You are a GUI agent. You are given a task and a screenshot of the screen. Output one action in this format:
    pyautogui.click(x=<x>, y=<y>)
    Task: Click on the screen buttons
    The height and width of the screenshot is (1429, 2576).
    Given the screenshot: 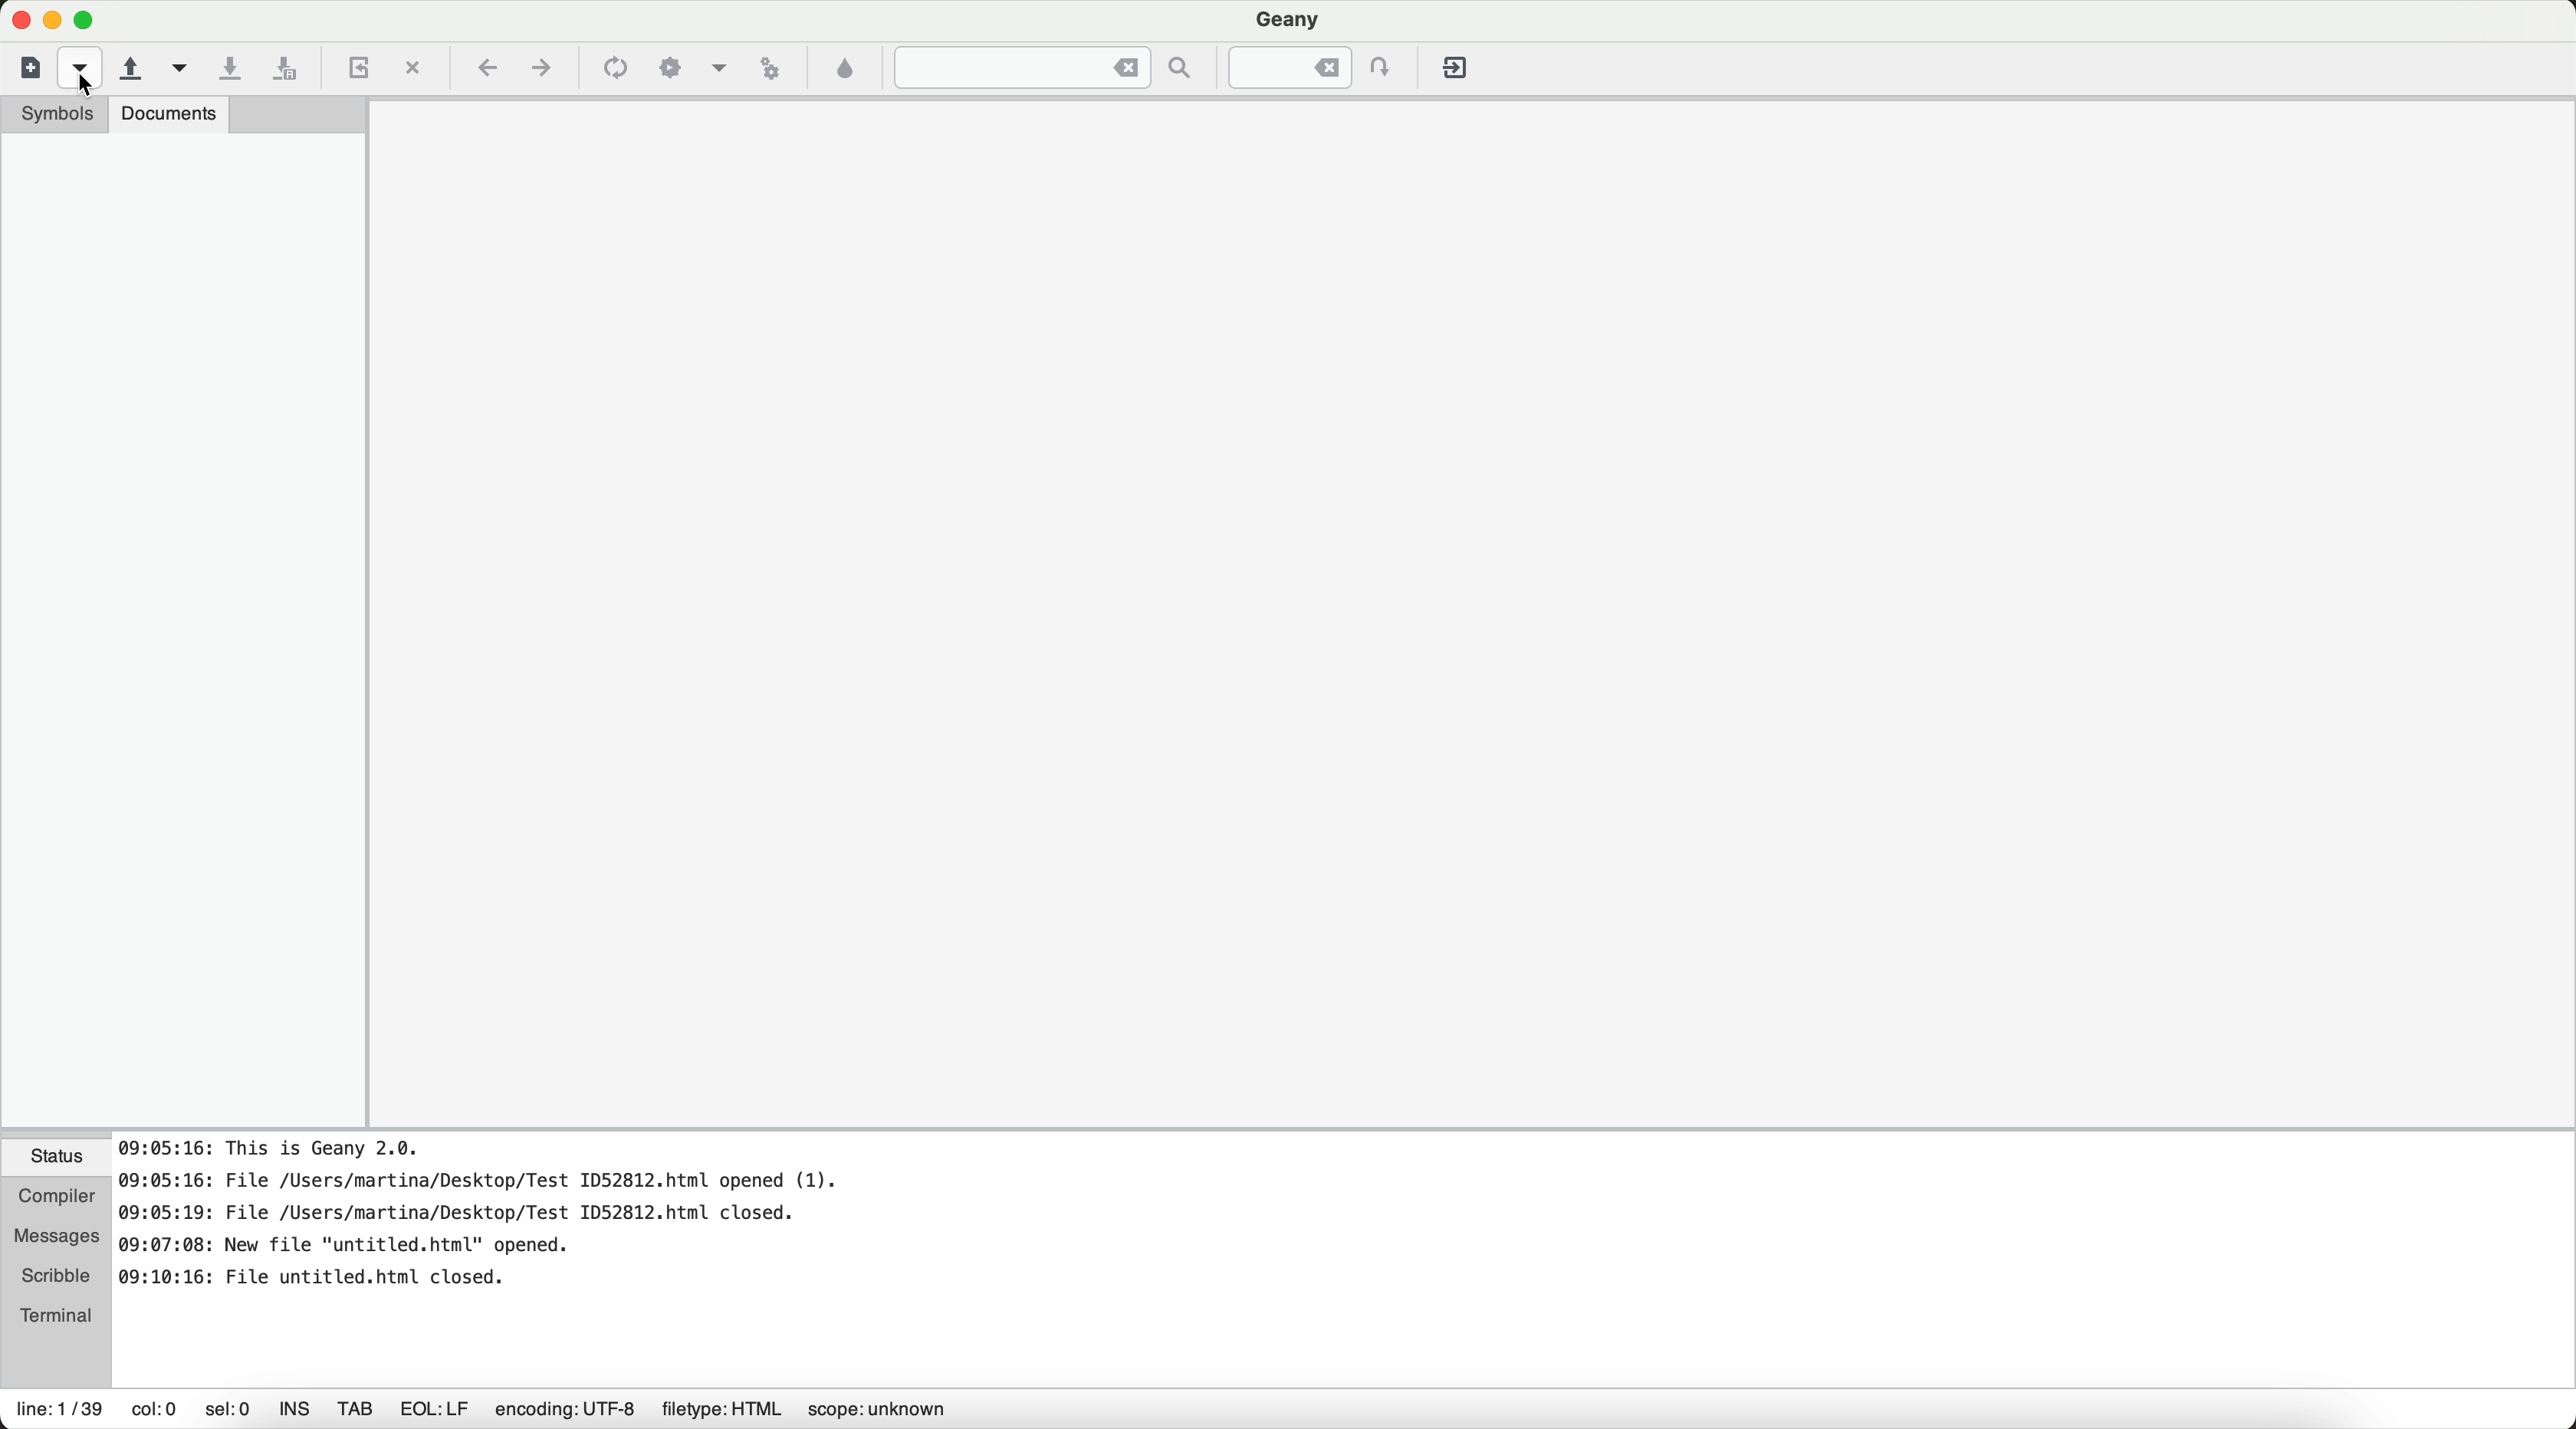 What is the action you would take?
    pyautogui.click(x=56, y=18)
    